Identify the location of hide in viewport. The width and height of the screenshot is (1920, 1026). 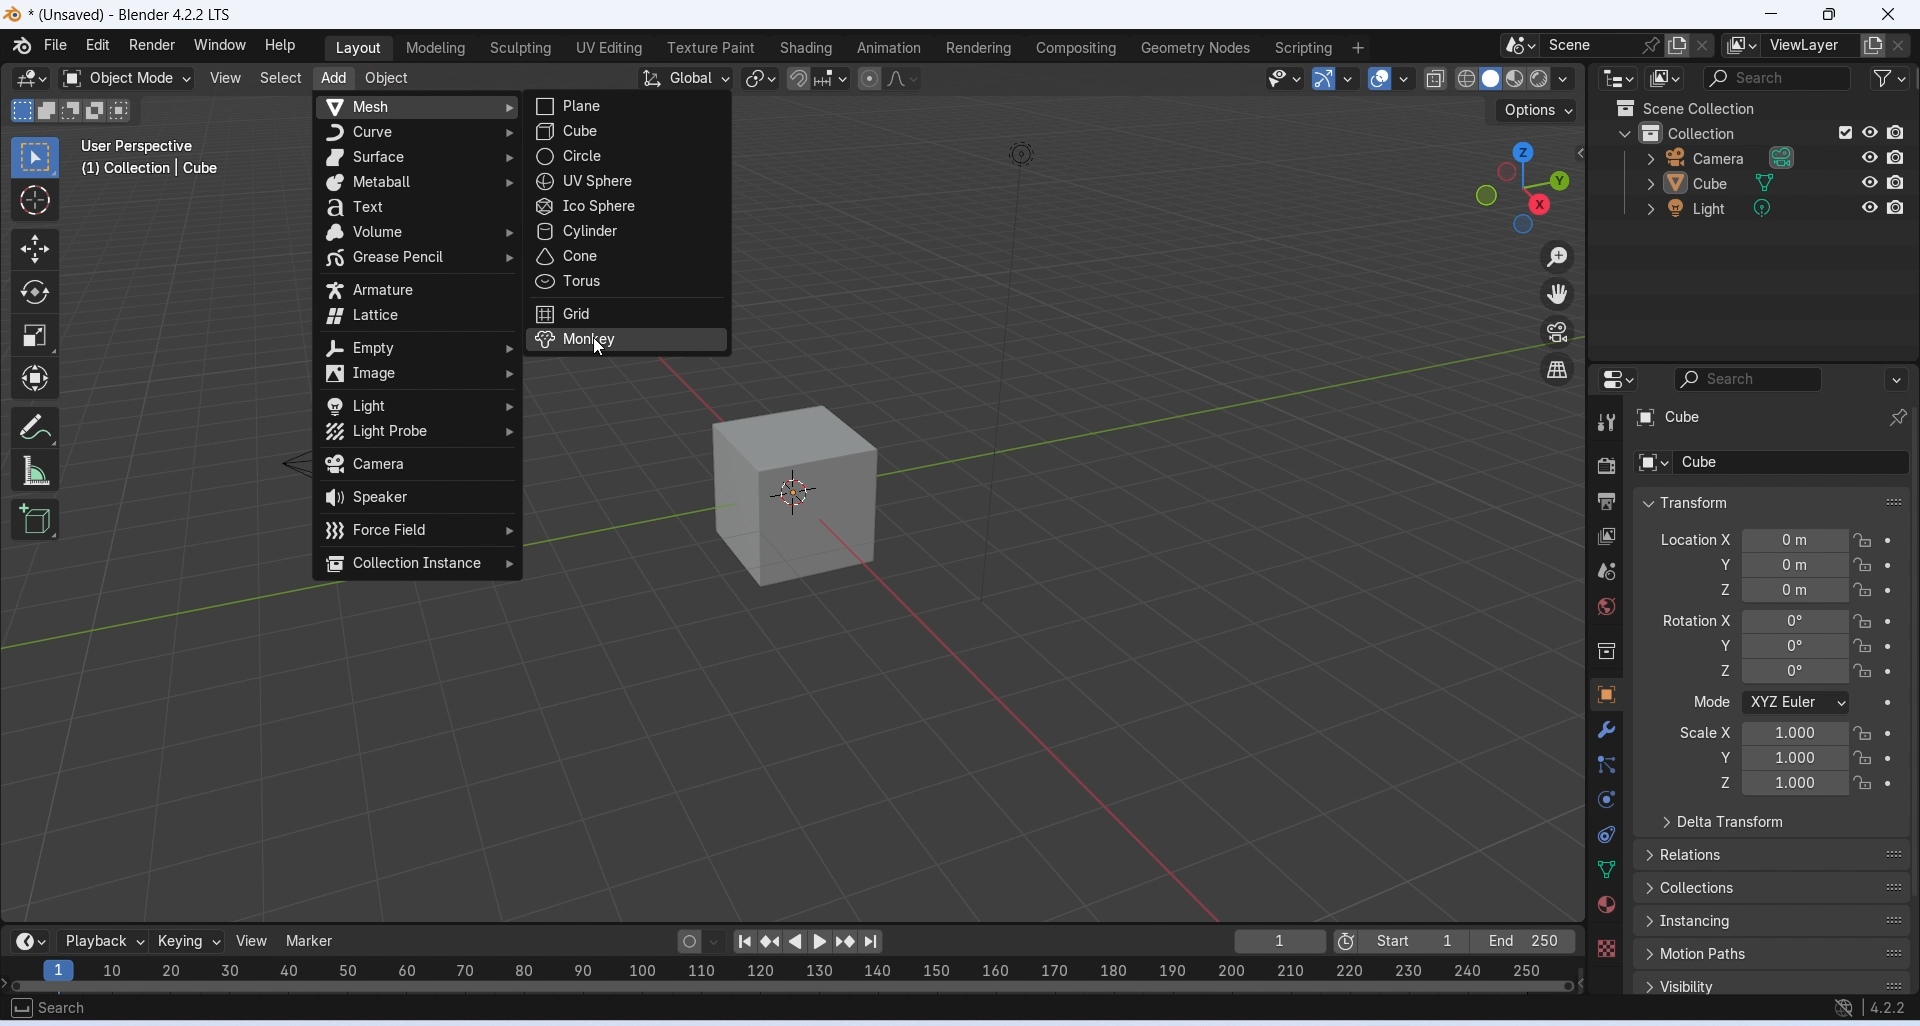
(1870, 157).